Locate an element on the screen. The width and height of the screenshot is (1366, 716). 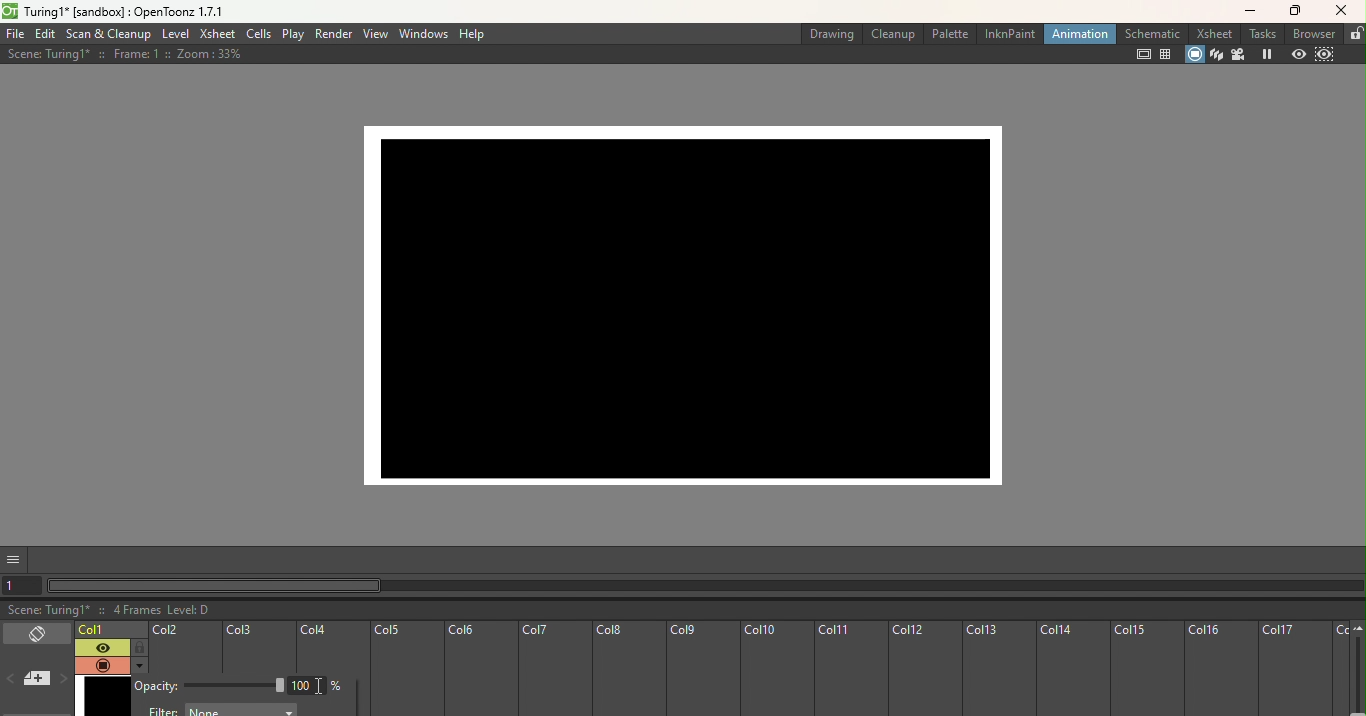
Toggle Xsheet/timeline is located at coordinates (36, 634).